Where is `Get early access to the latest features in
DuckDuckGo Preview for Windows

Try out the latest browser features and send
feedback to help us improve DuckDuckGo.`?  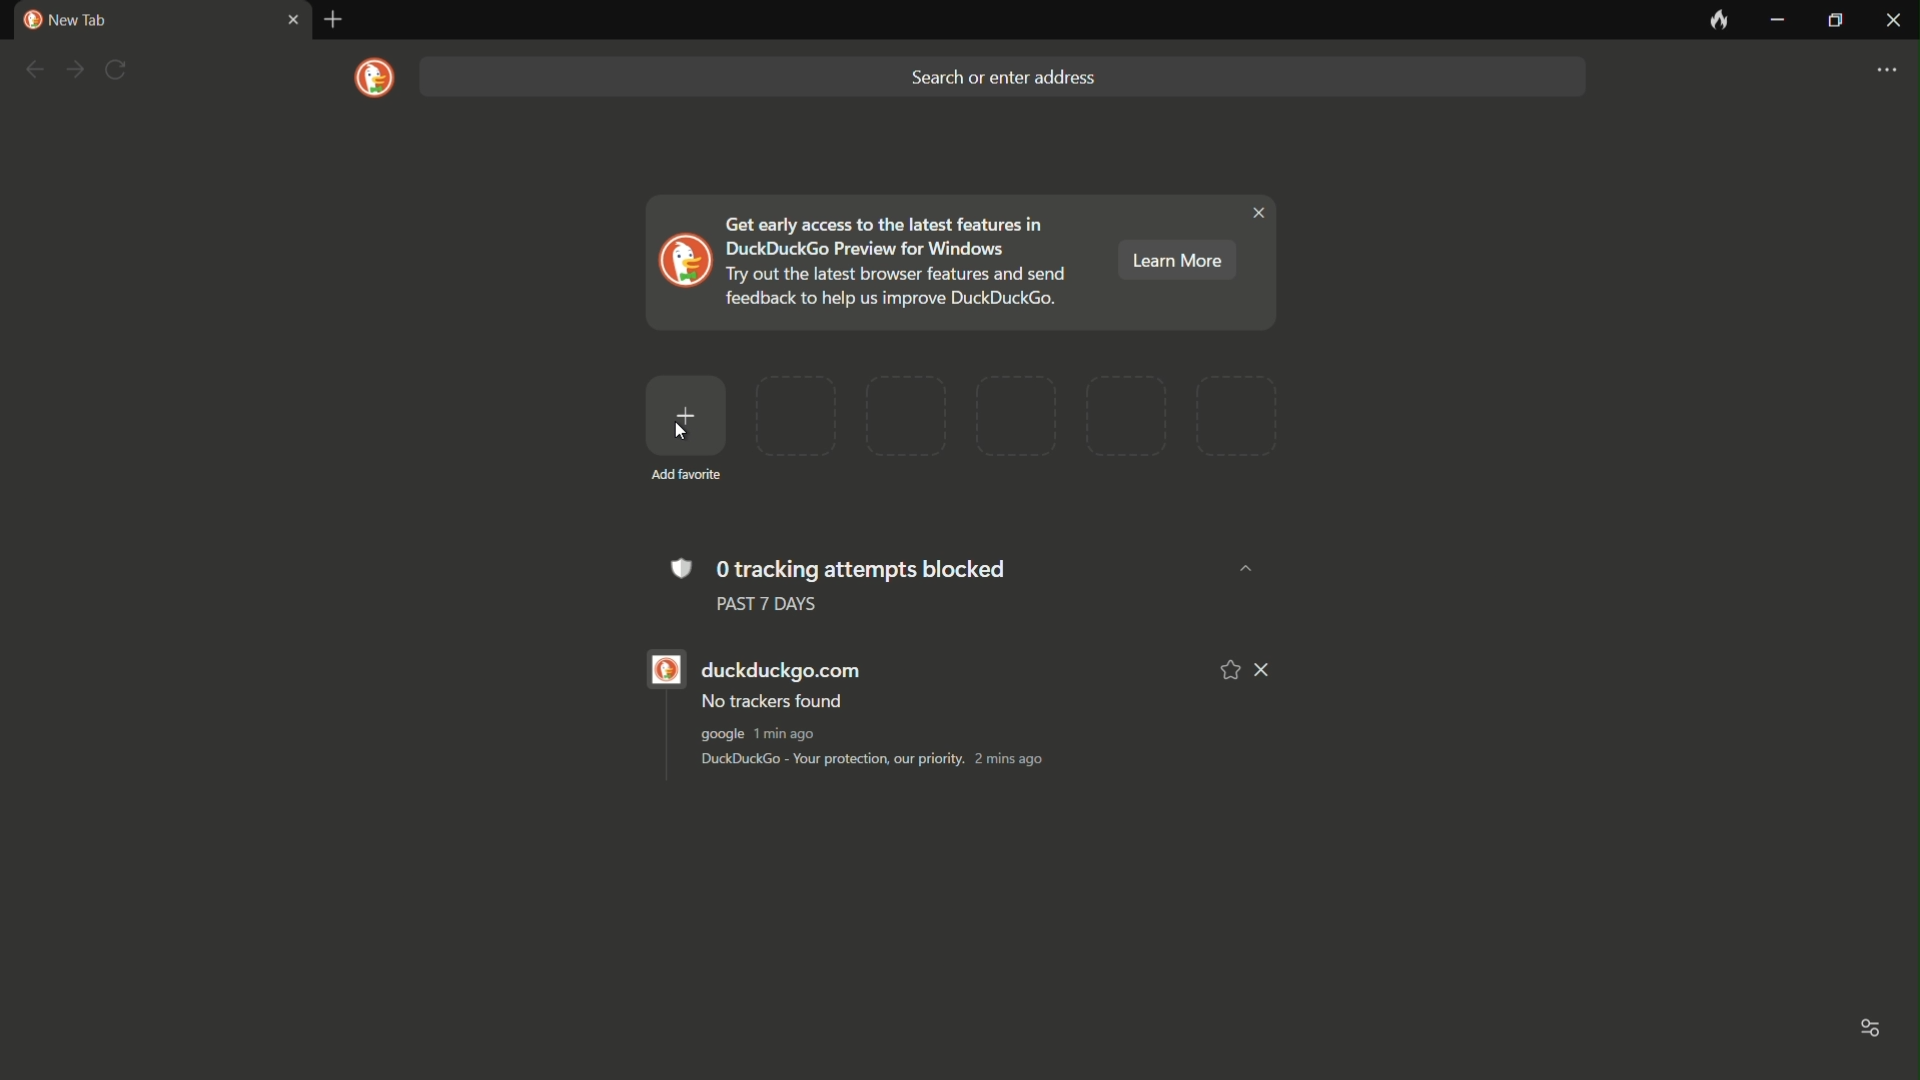 Get early access to the latest features in
DuckDuckGo Preview for Windows

Try out the latest browser features and send
feedback to help us improve DuckDuckGo. is located at coordinates (871, 258).